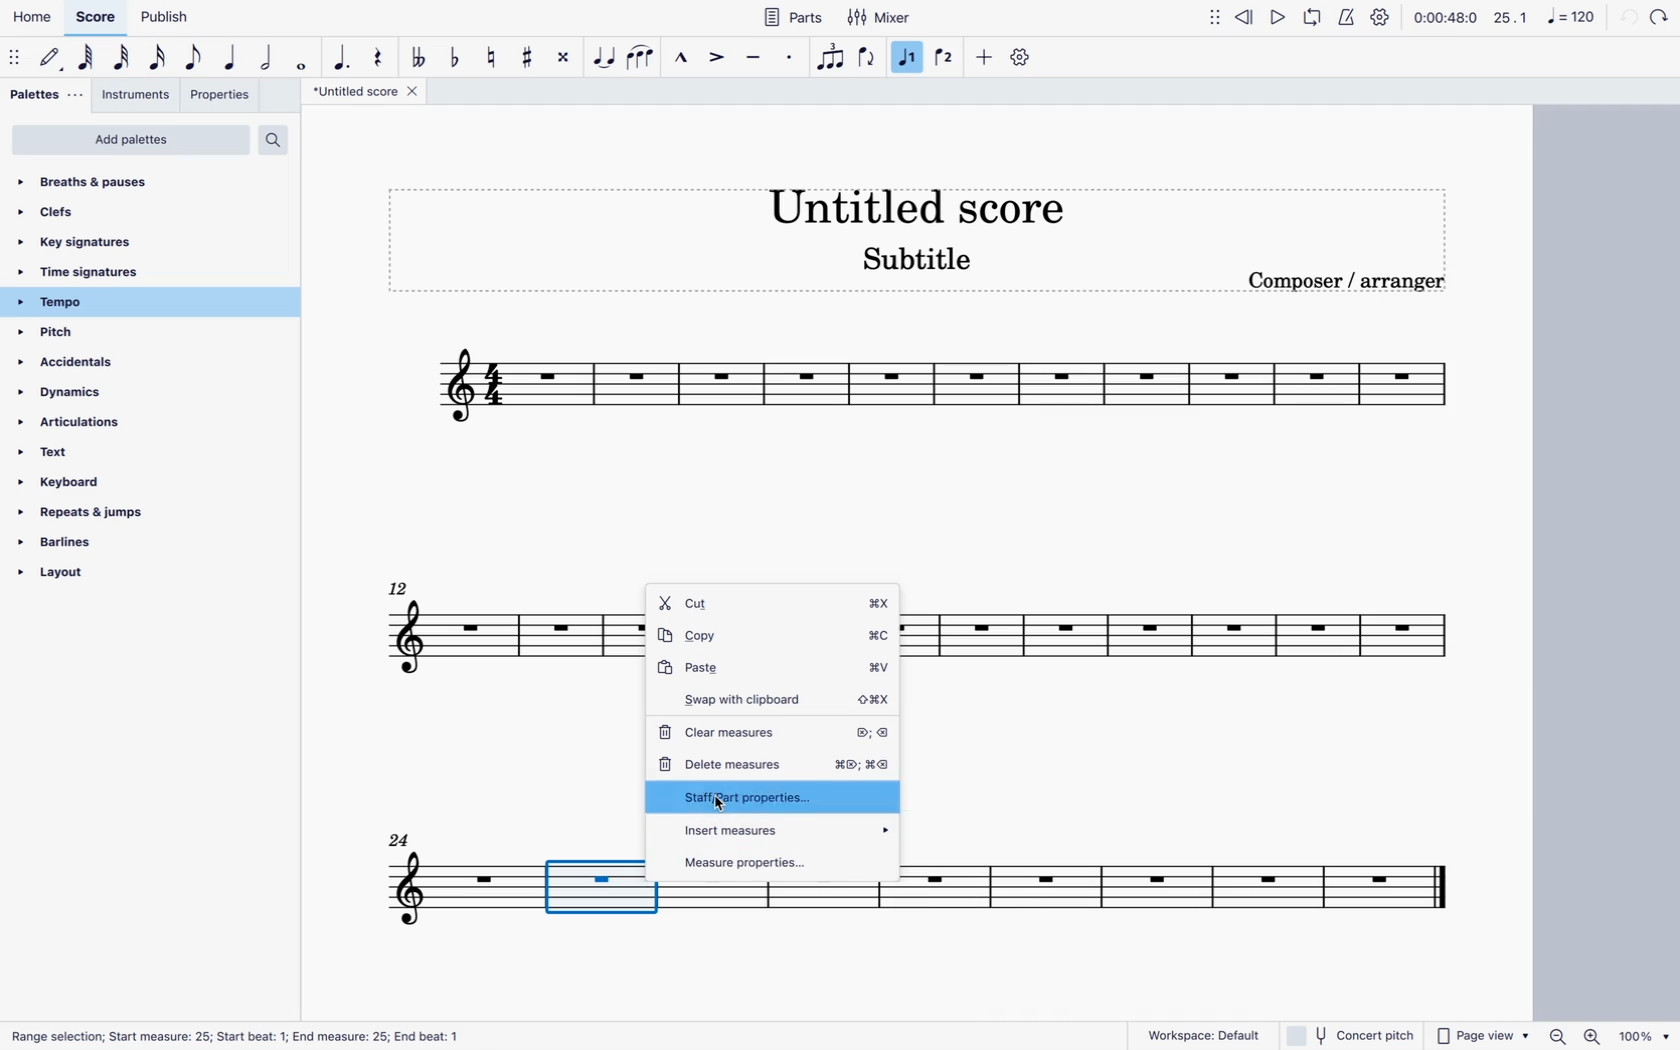  I want to click on 64th note, so click(88, 57).